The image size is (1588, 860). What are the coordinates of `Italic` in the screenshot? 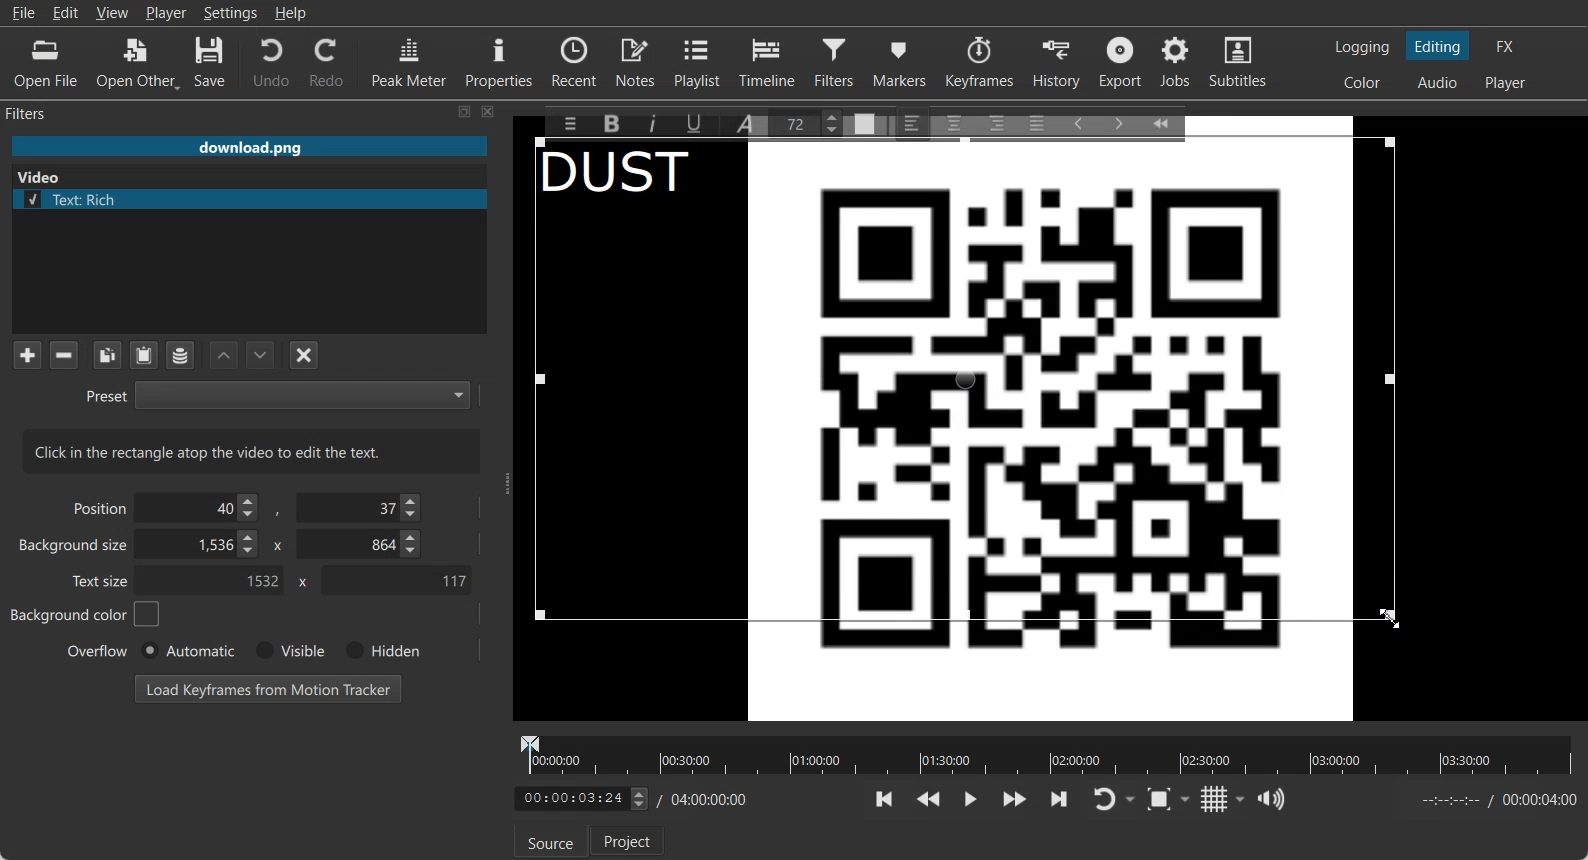 It's located at (656, 121).